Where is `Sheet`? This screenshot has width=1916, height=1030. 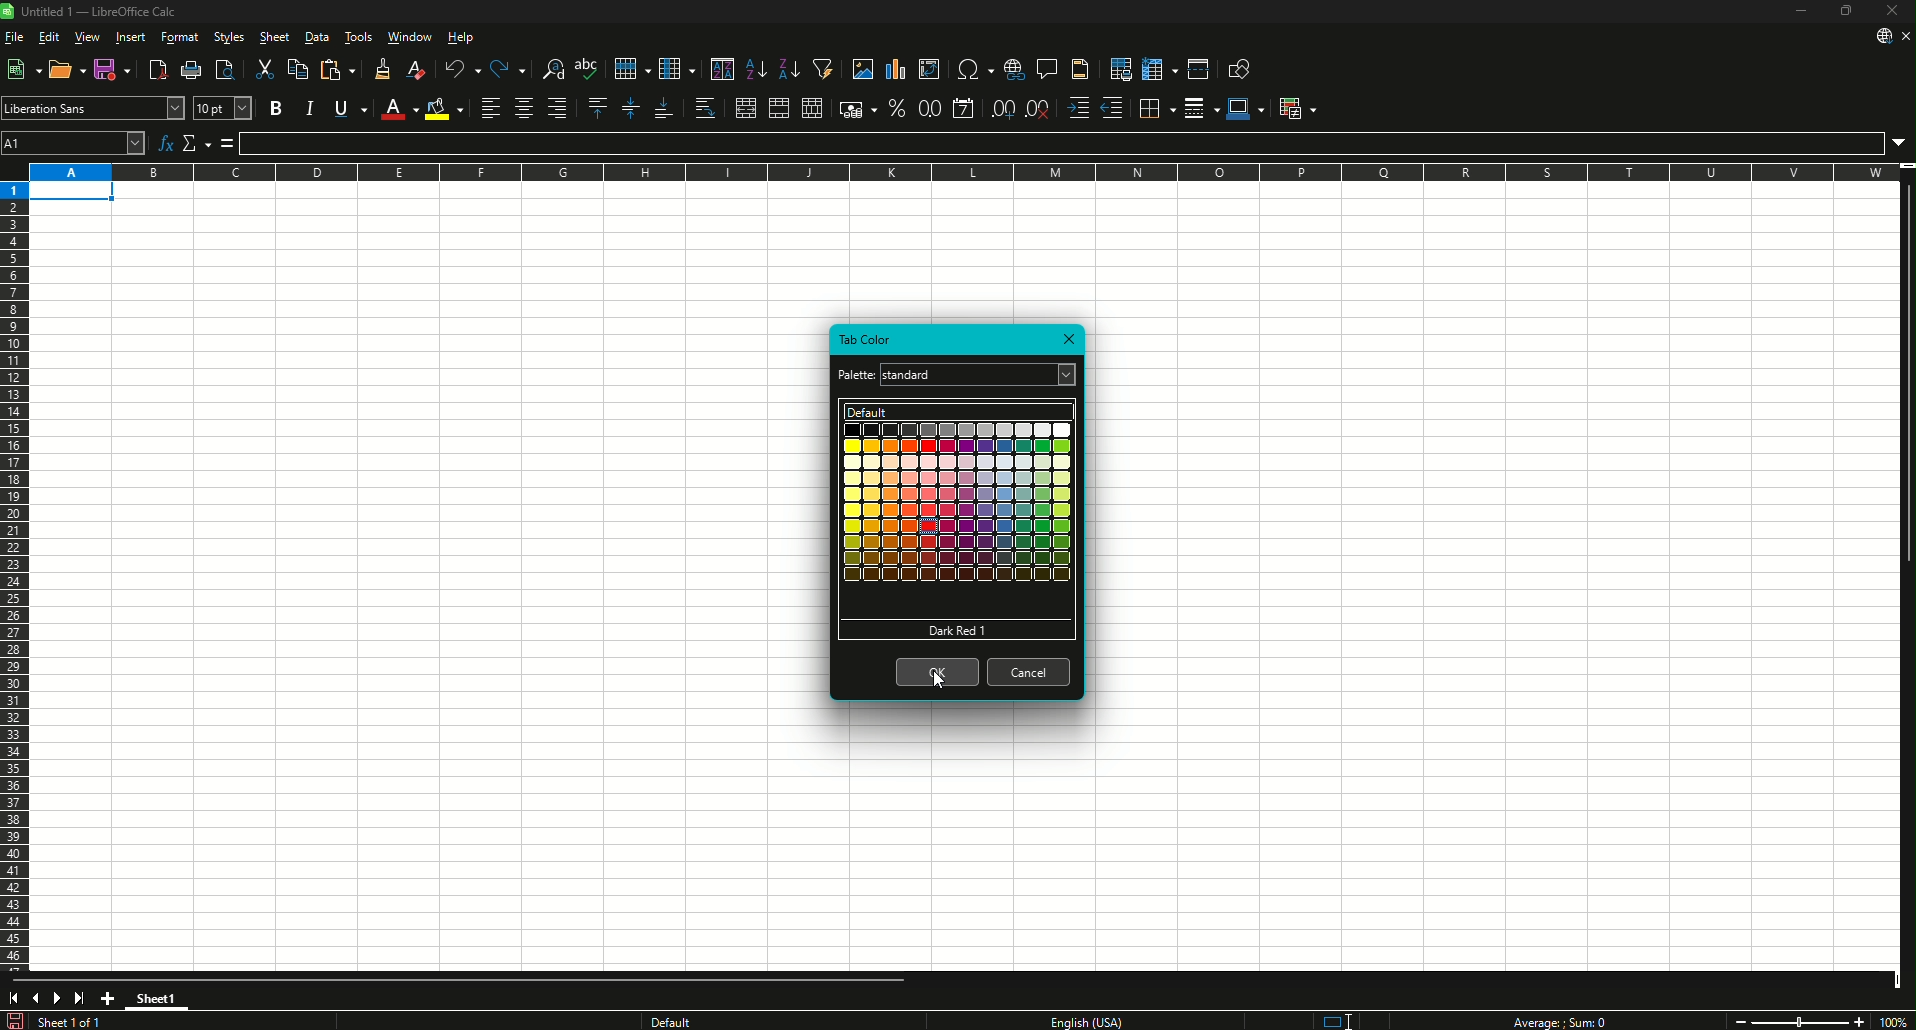
Sheet is located at coordinates (276, 36).